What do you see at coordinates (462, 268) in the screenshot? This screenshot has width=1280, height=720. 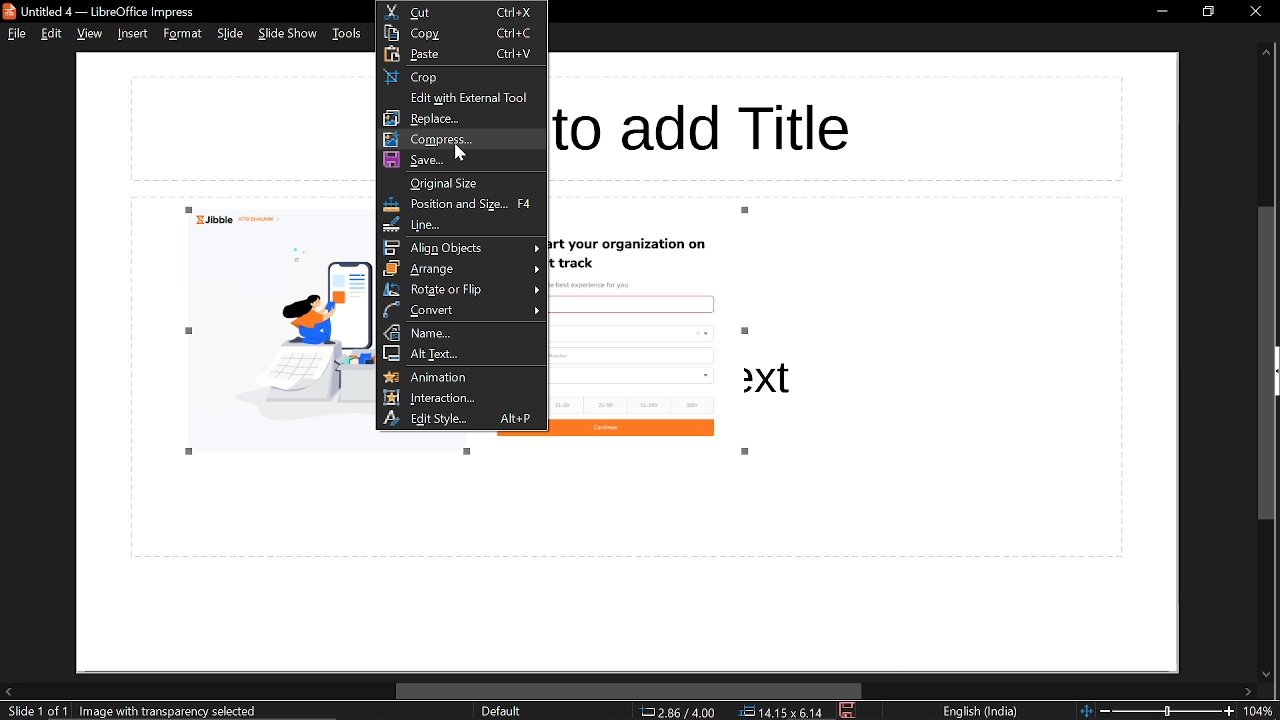 I see `arrange` at bounding box center [462, 268].